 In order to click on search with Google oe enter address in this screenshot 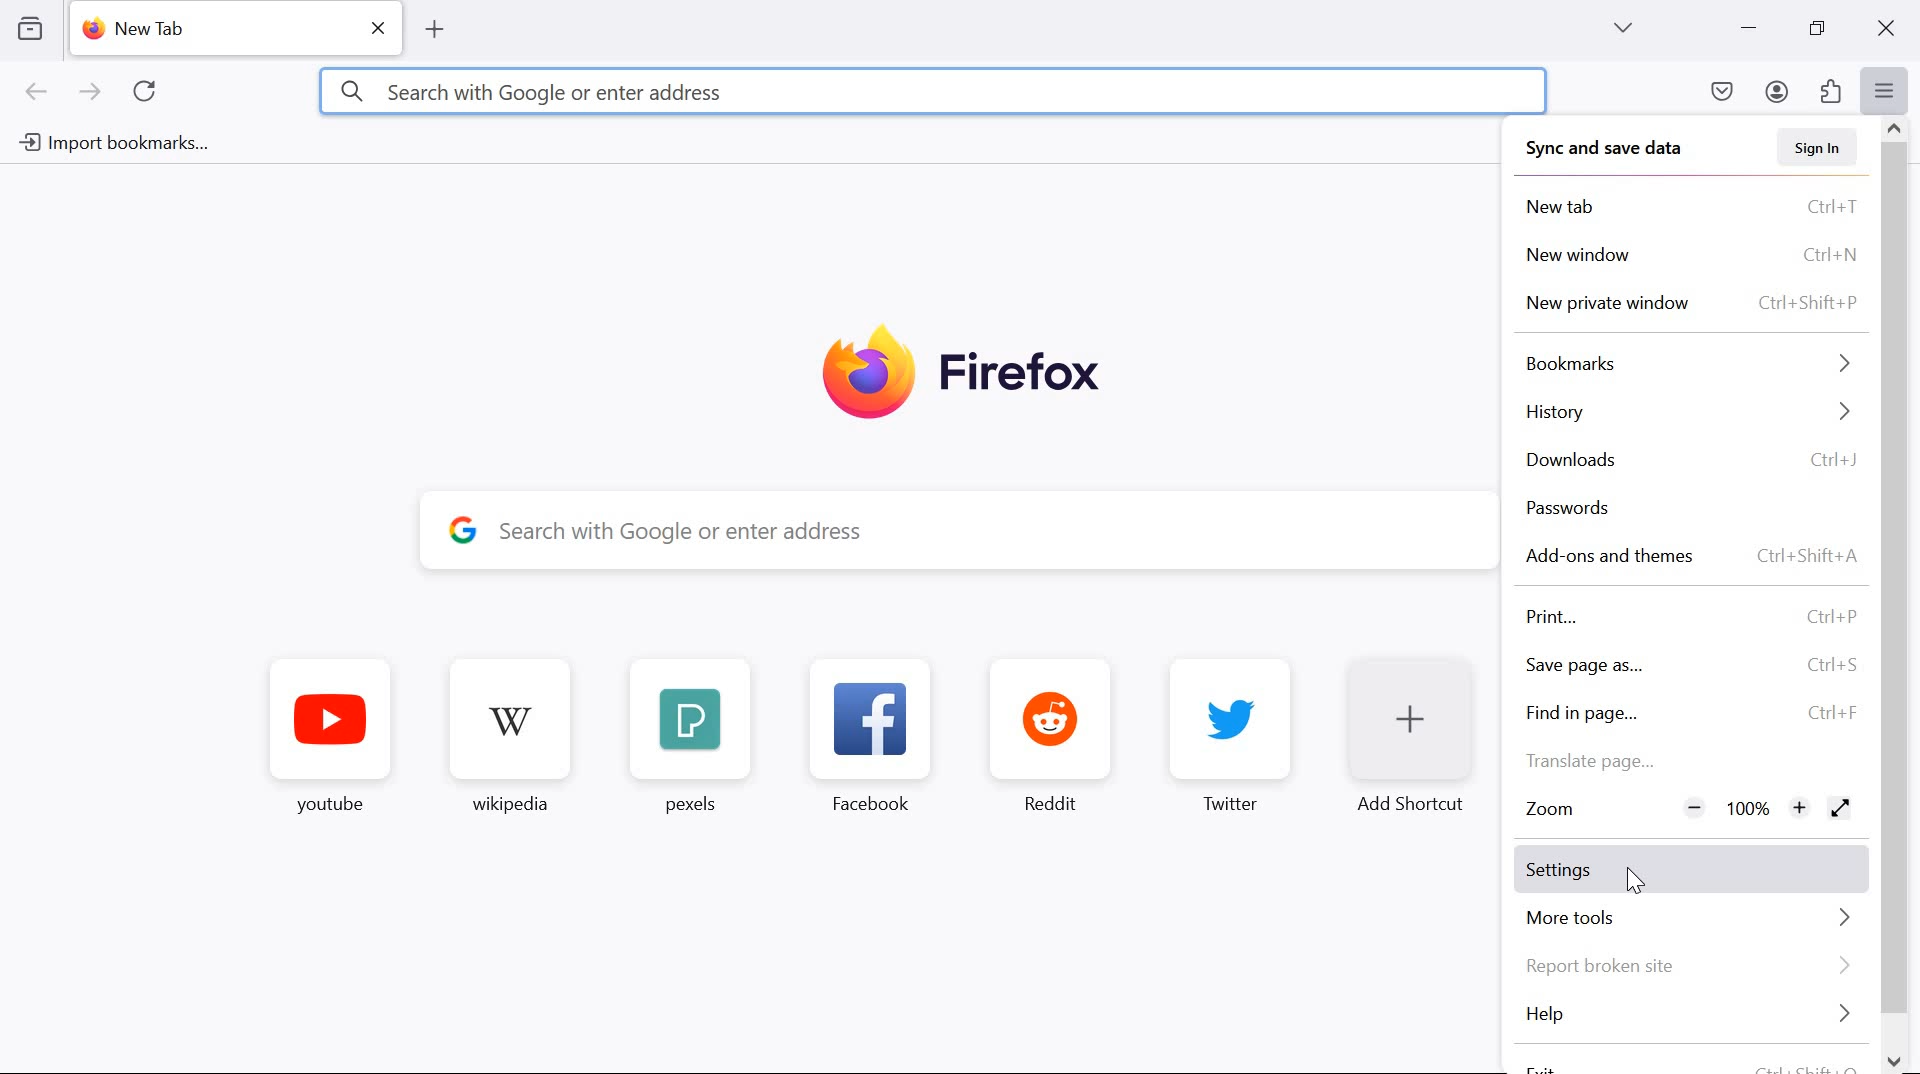, I will do `click(955, 533)`.